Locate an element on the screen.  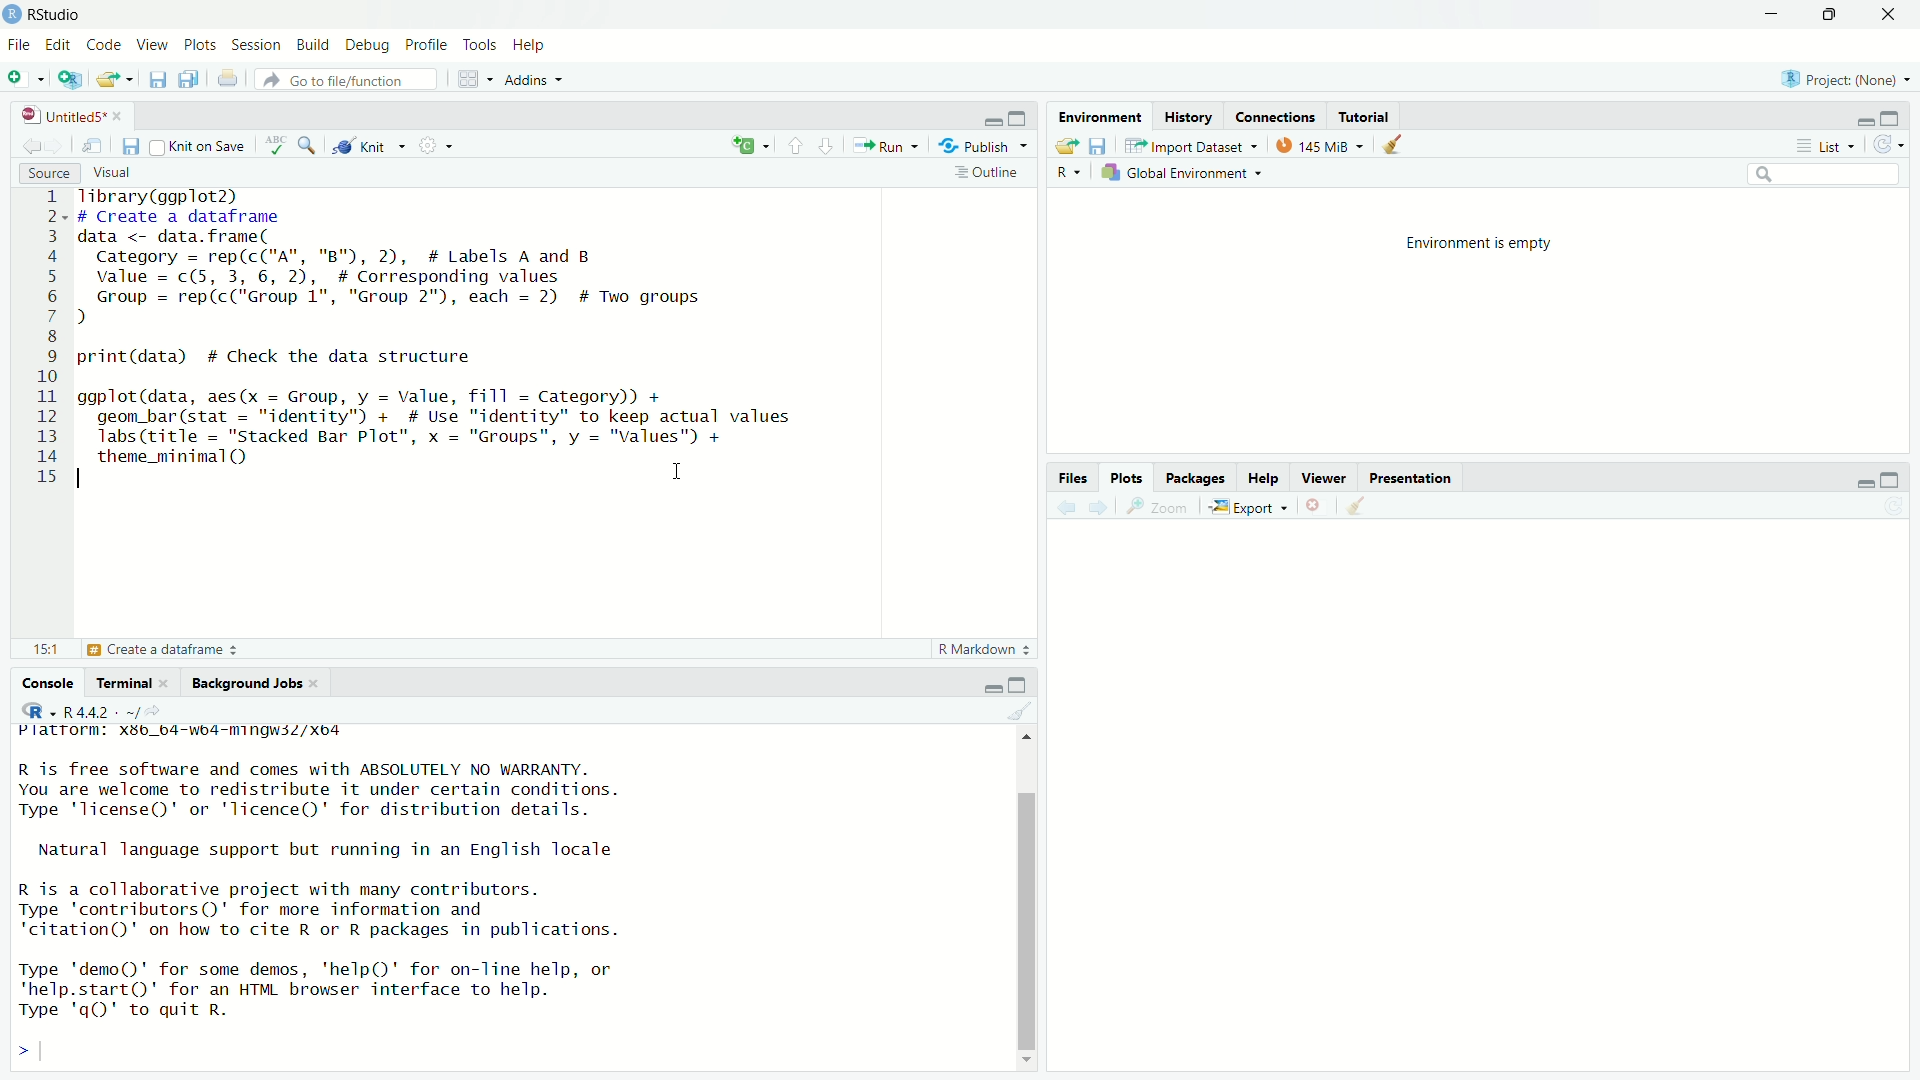
Go back to the previous source location (Ctrl + F9) is located at coordinates (25, 143).